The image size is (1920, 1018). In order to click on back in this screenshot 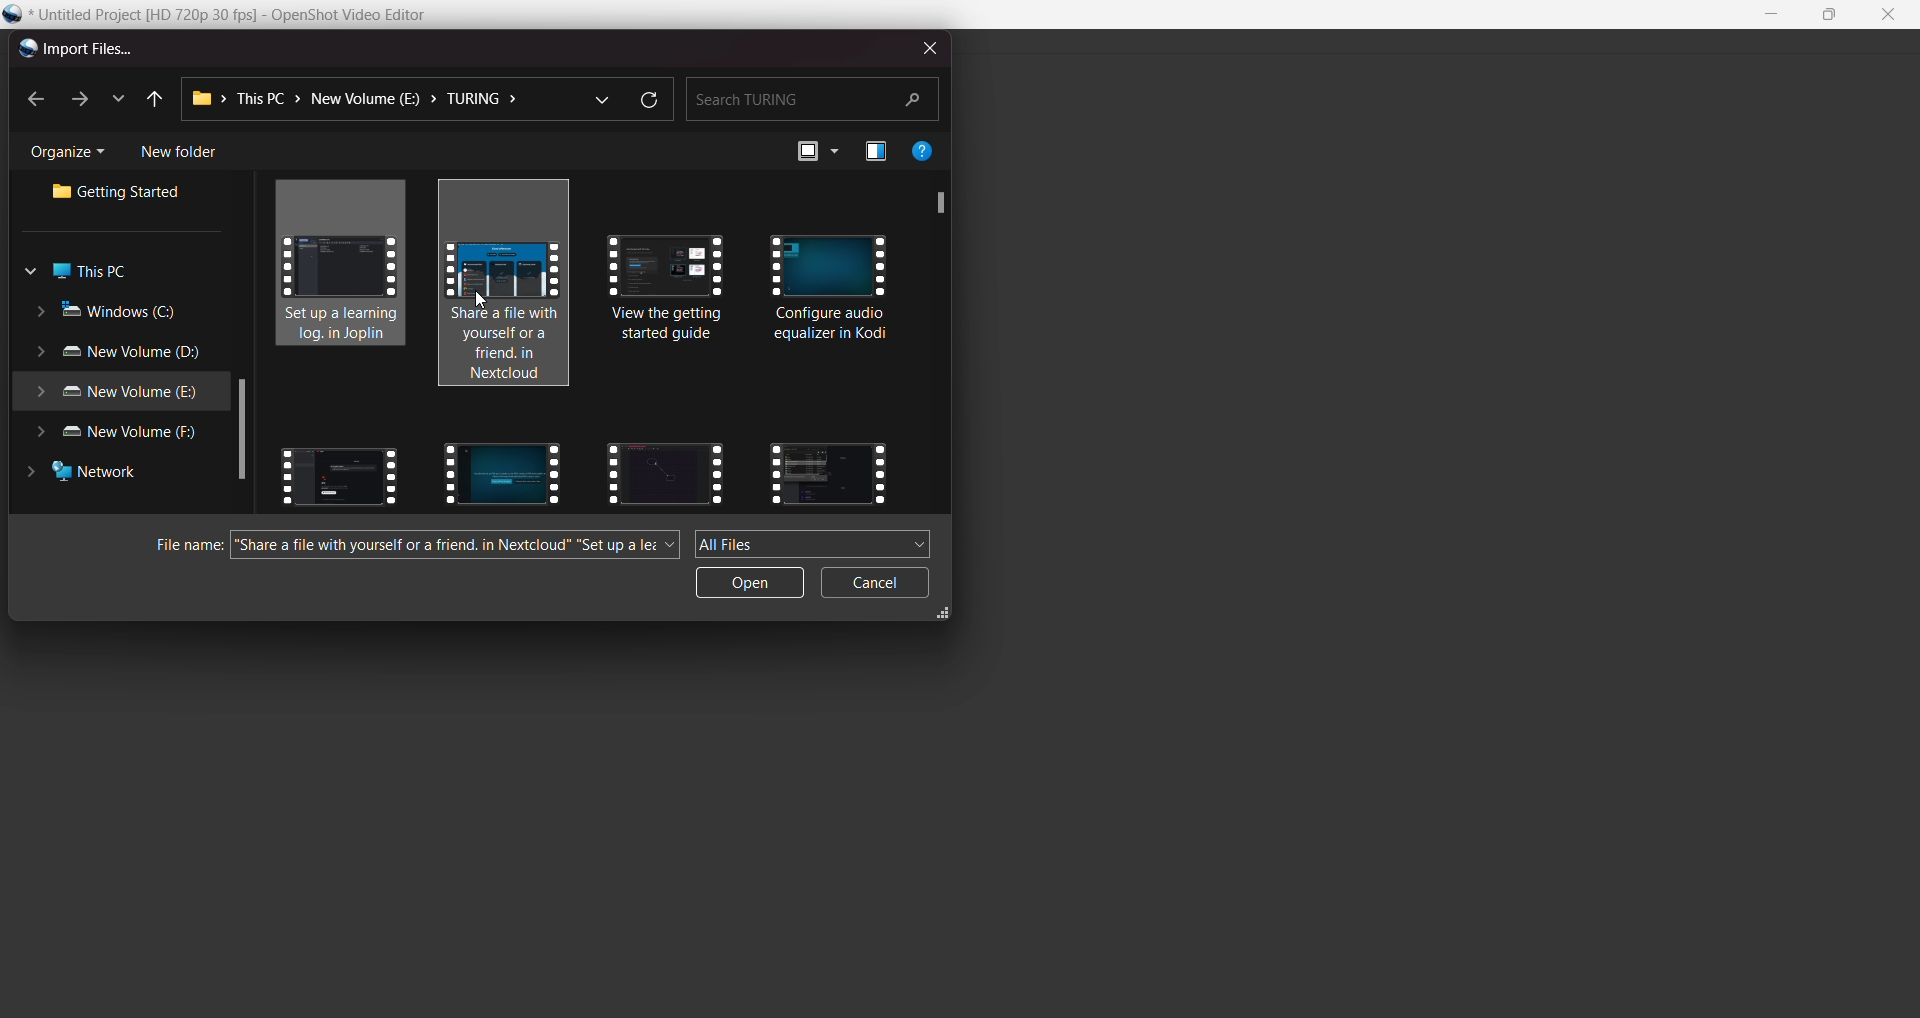, I will do `click(37, 101)`.